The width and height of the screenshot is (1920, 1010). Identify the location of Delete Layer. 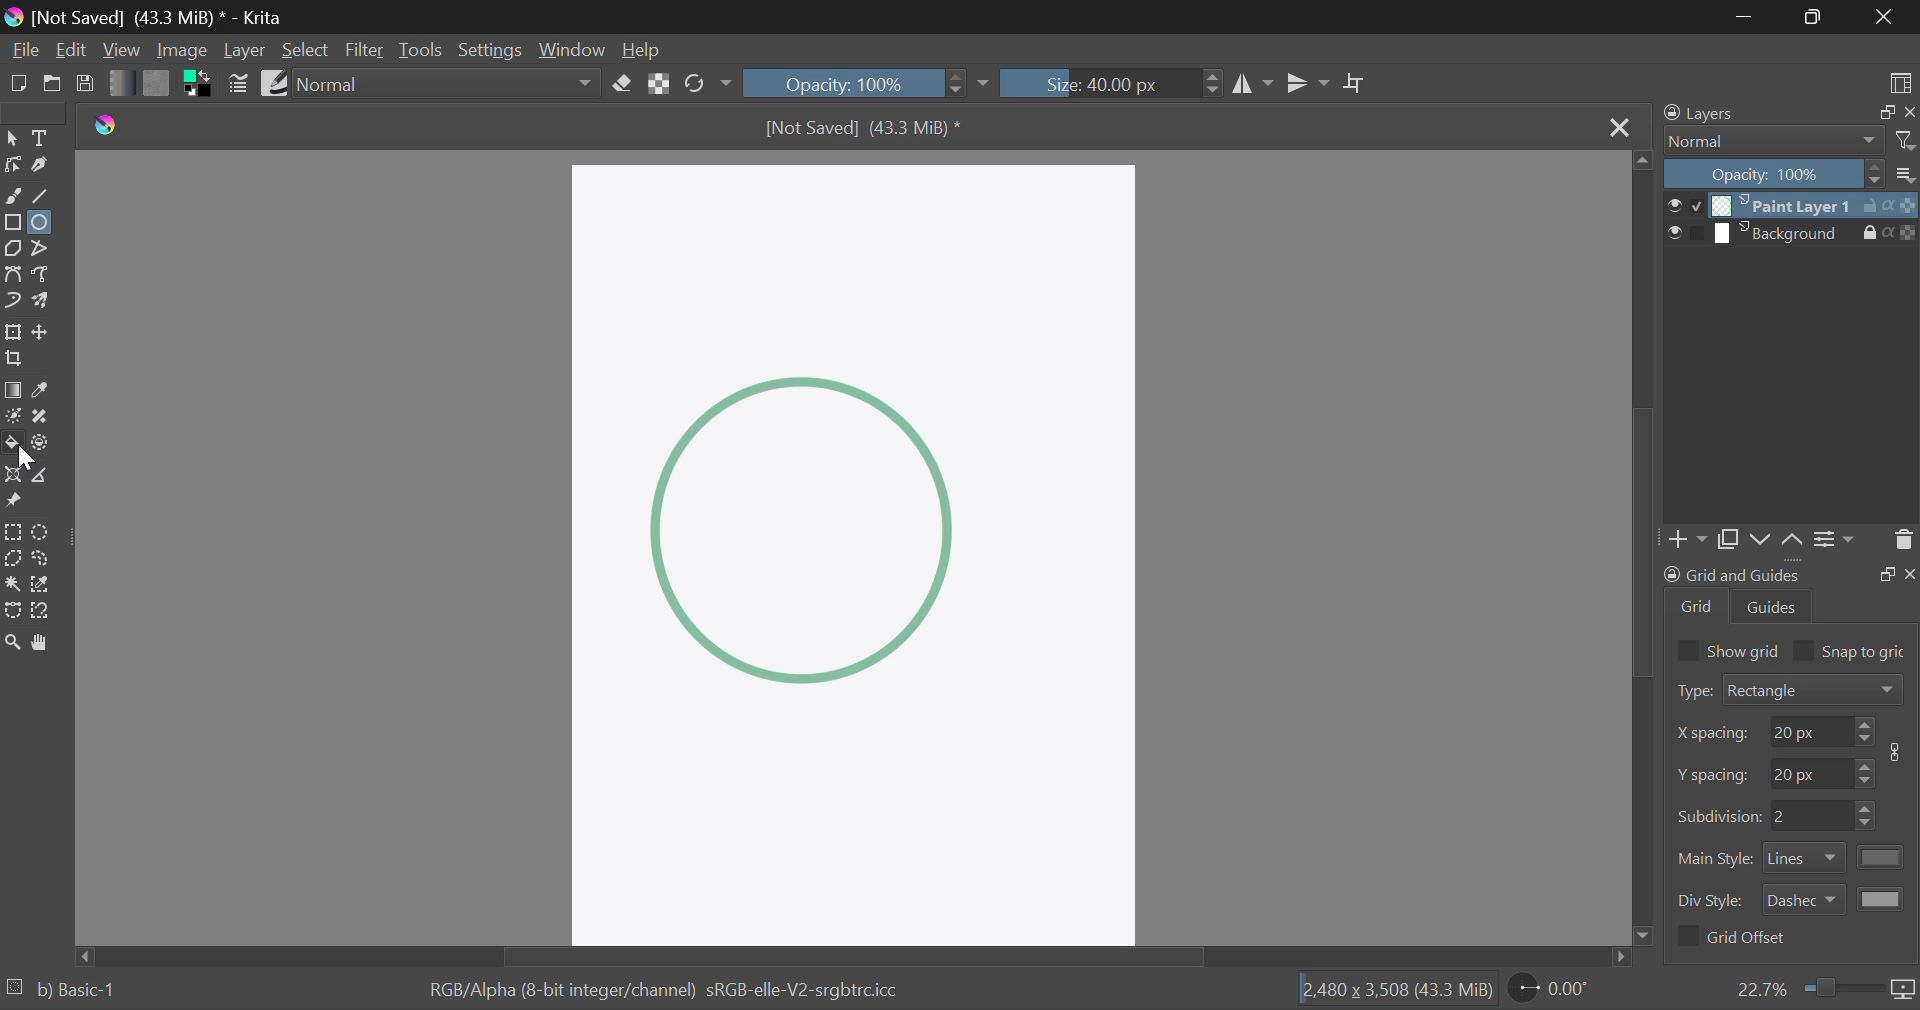
(1902, 544).